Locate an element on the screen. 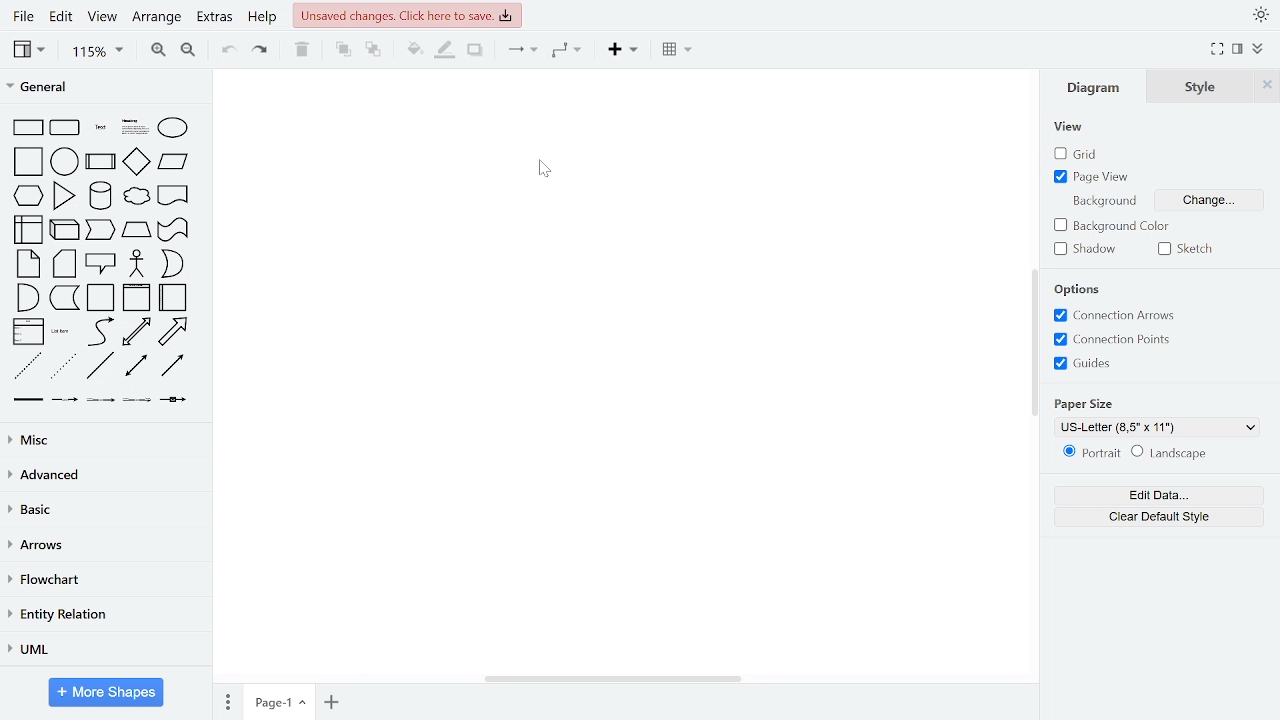  add page is located at coordinates (334, 703).